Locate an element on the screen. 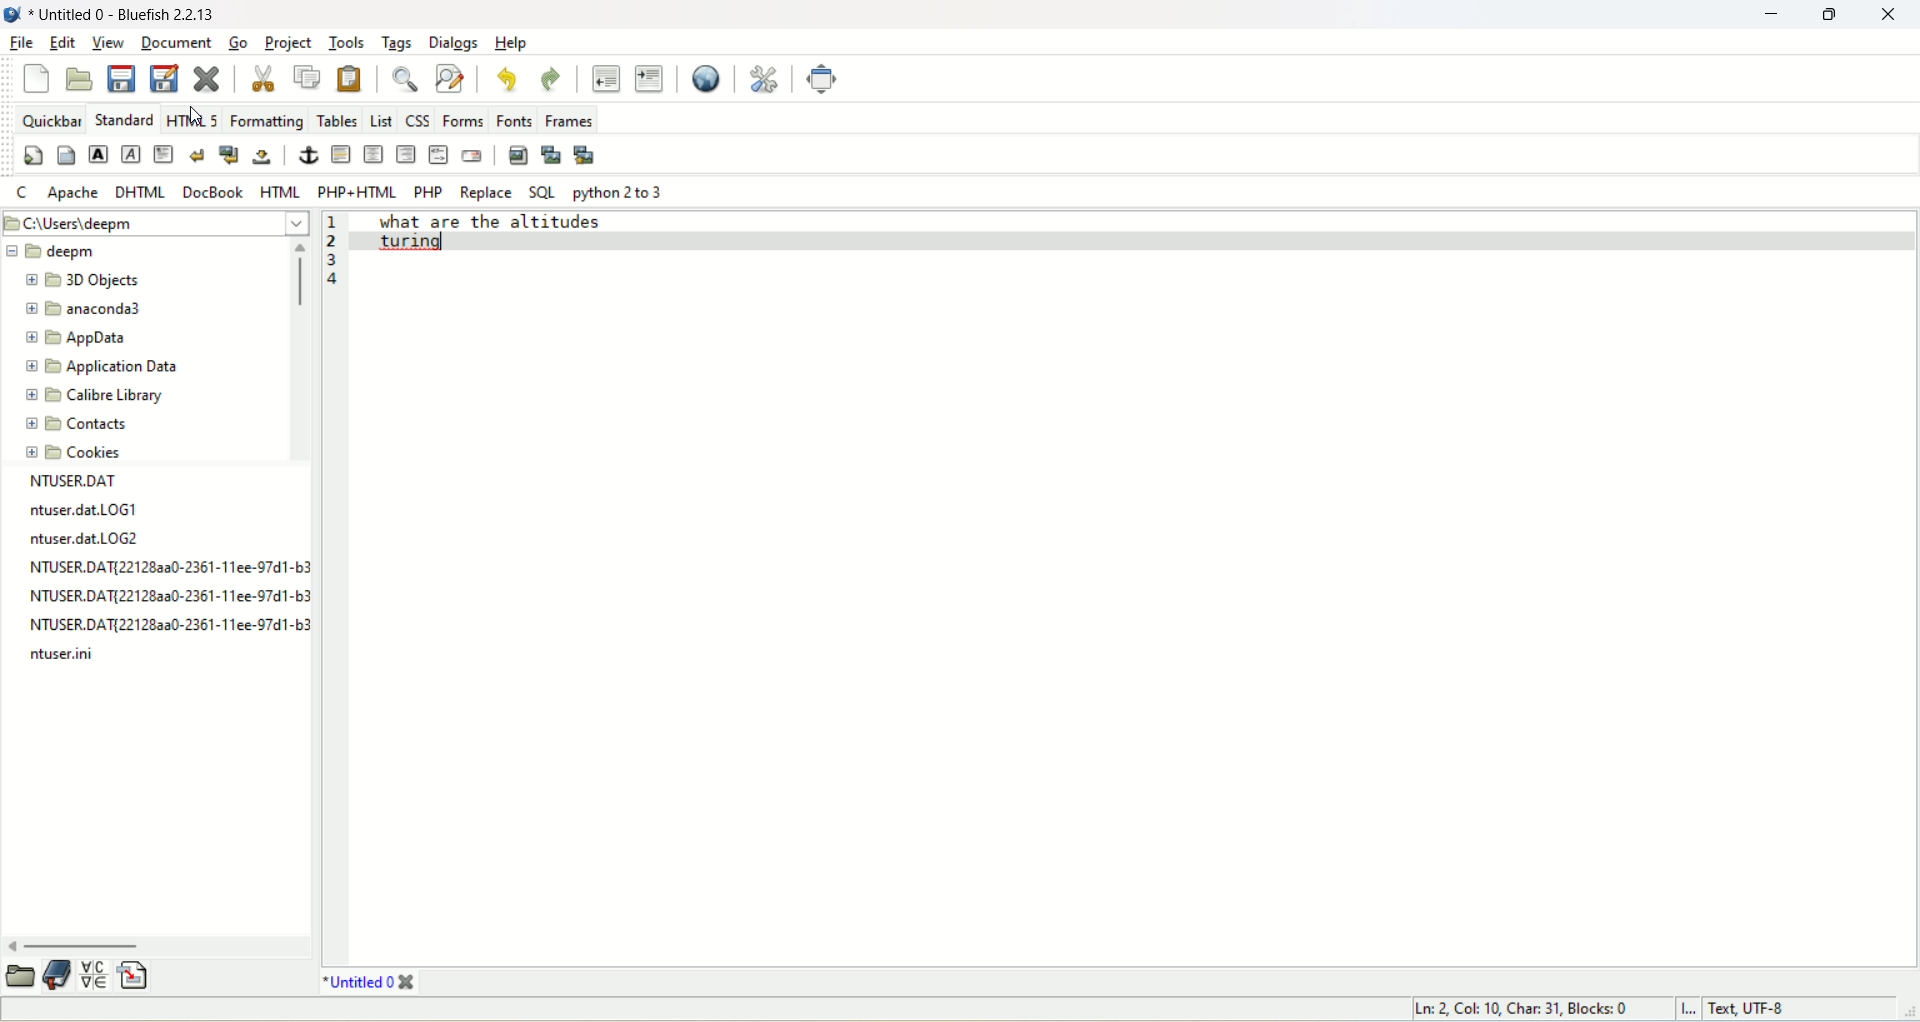  break is located at coordinates (199, 156).